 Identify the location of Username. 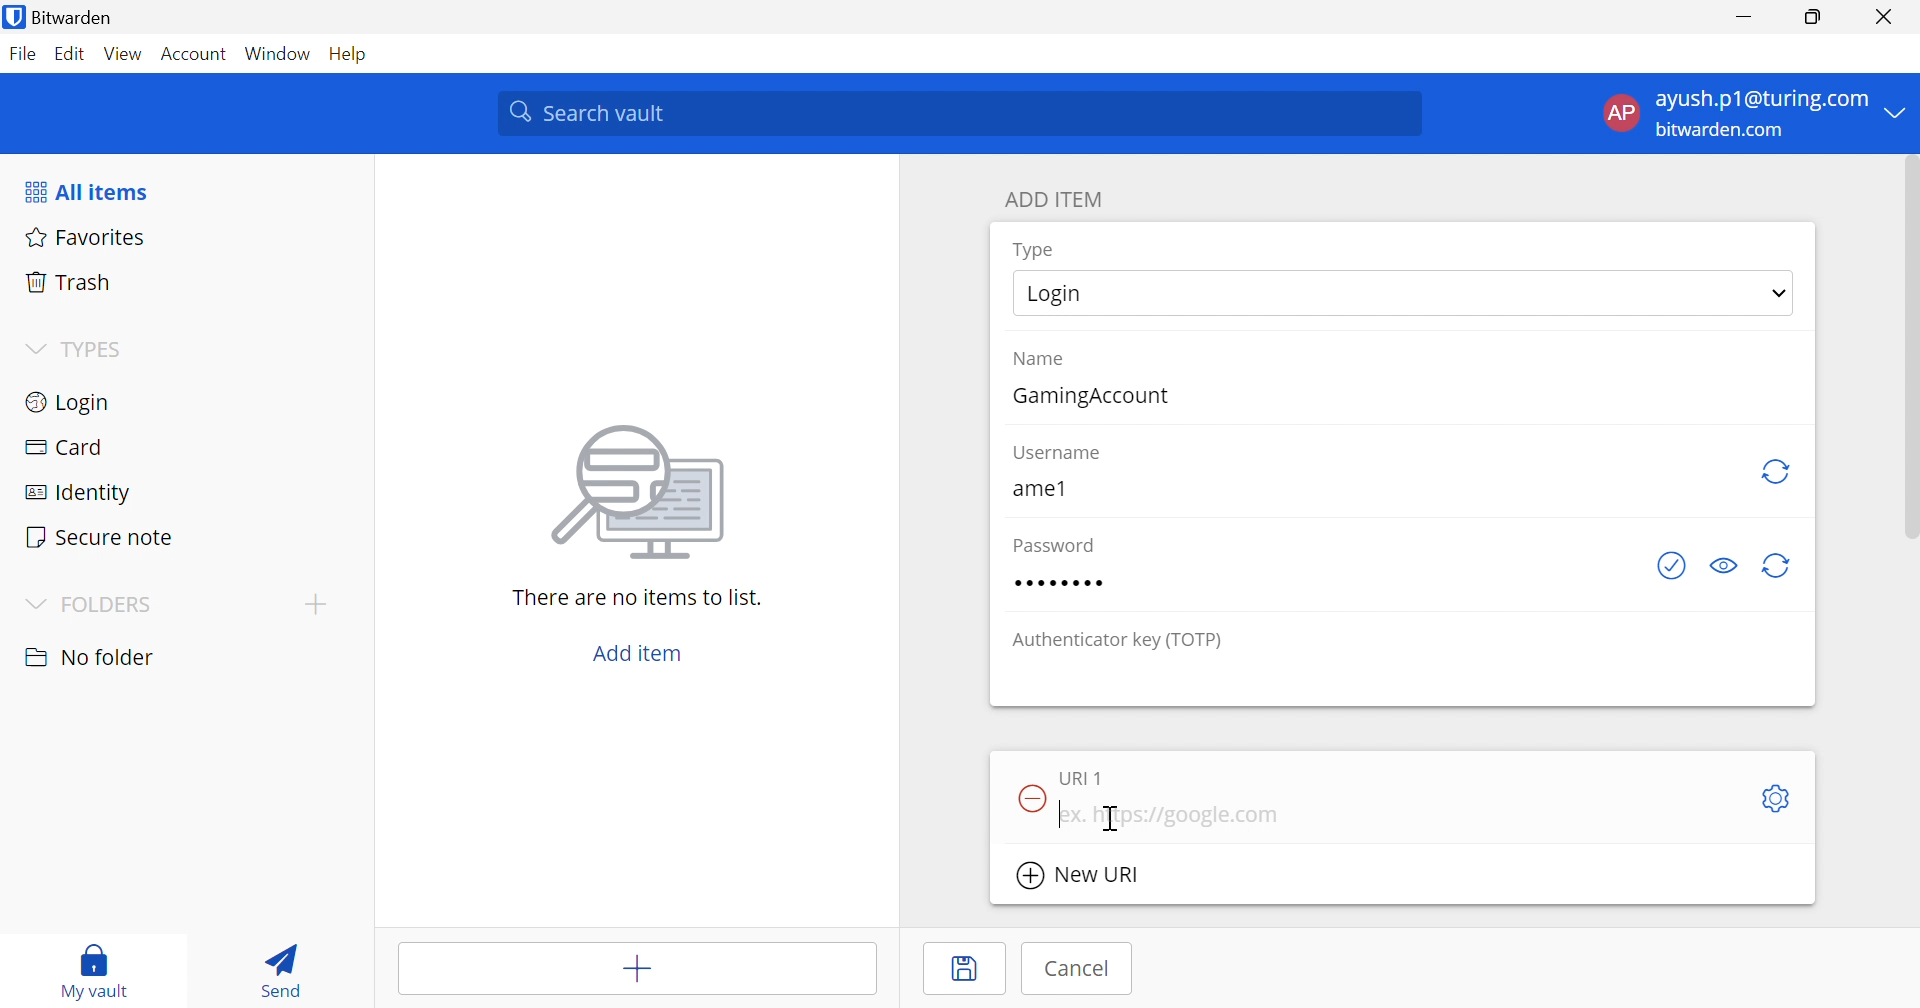
(1060, 454).